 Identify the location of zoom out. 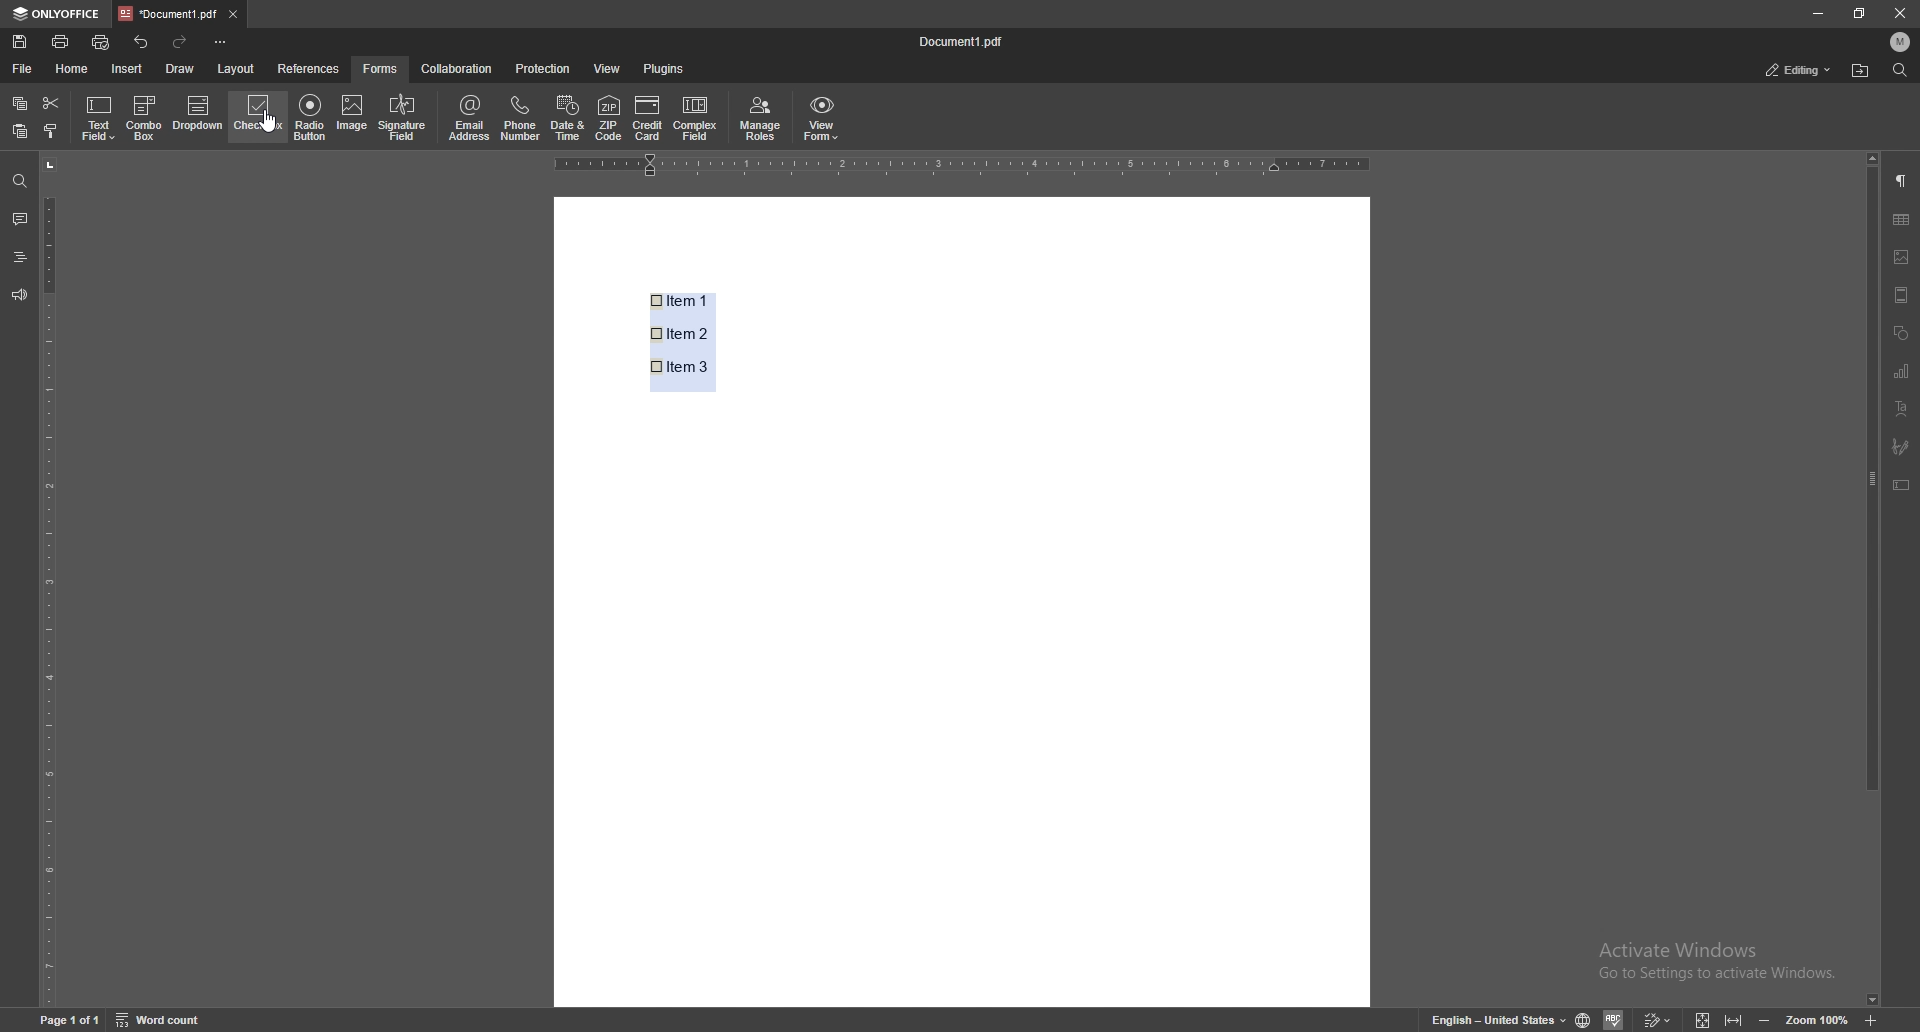
(1766, 1017).